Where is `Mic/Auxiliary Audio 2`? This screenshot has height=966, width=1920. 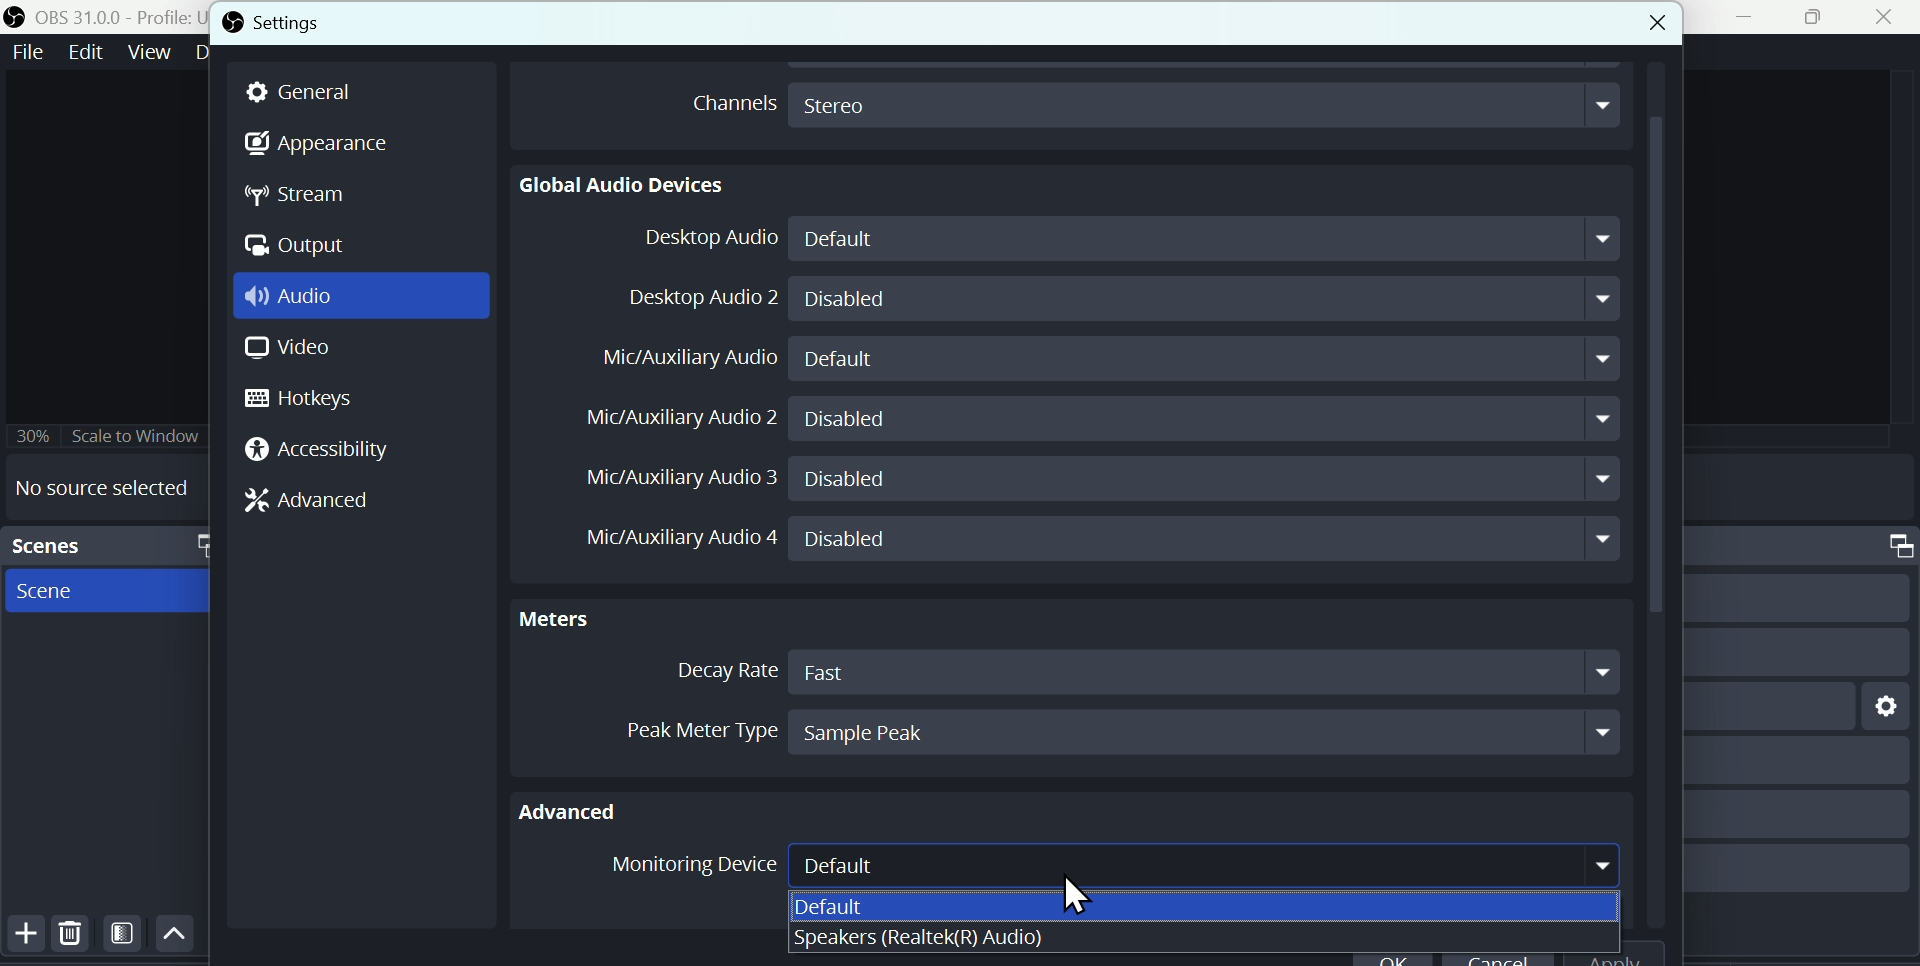
Mic/Auxiliary Audio 2 is located at coordinates (679, 415).